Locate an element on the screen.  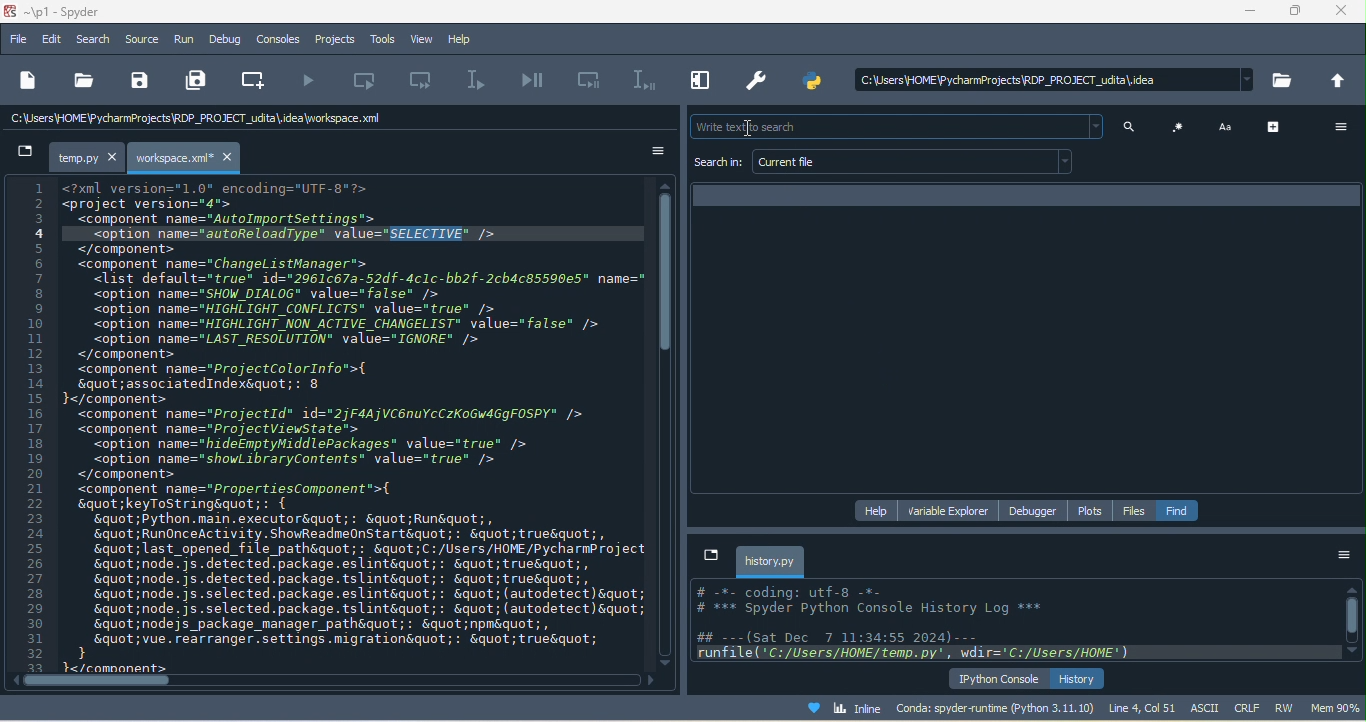
search in: is located at coordinates (718, 163).